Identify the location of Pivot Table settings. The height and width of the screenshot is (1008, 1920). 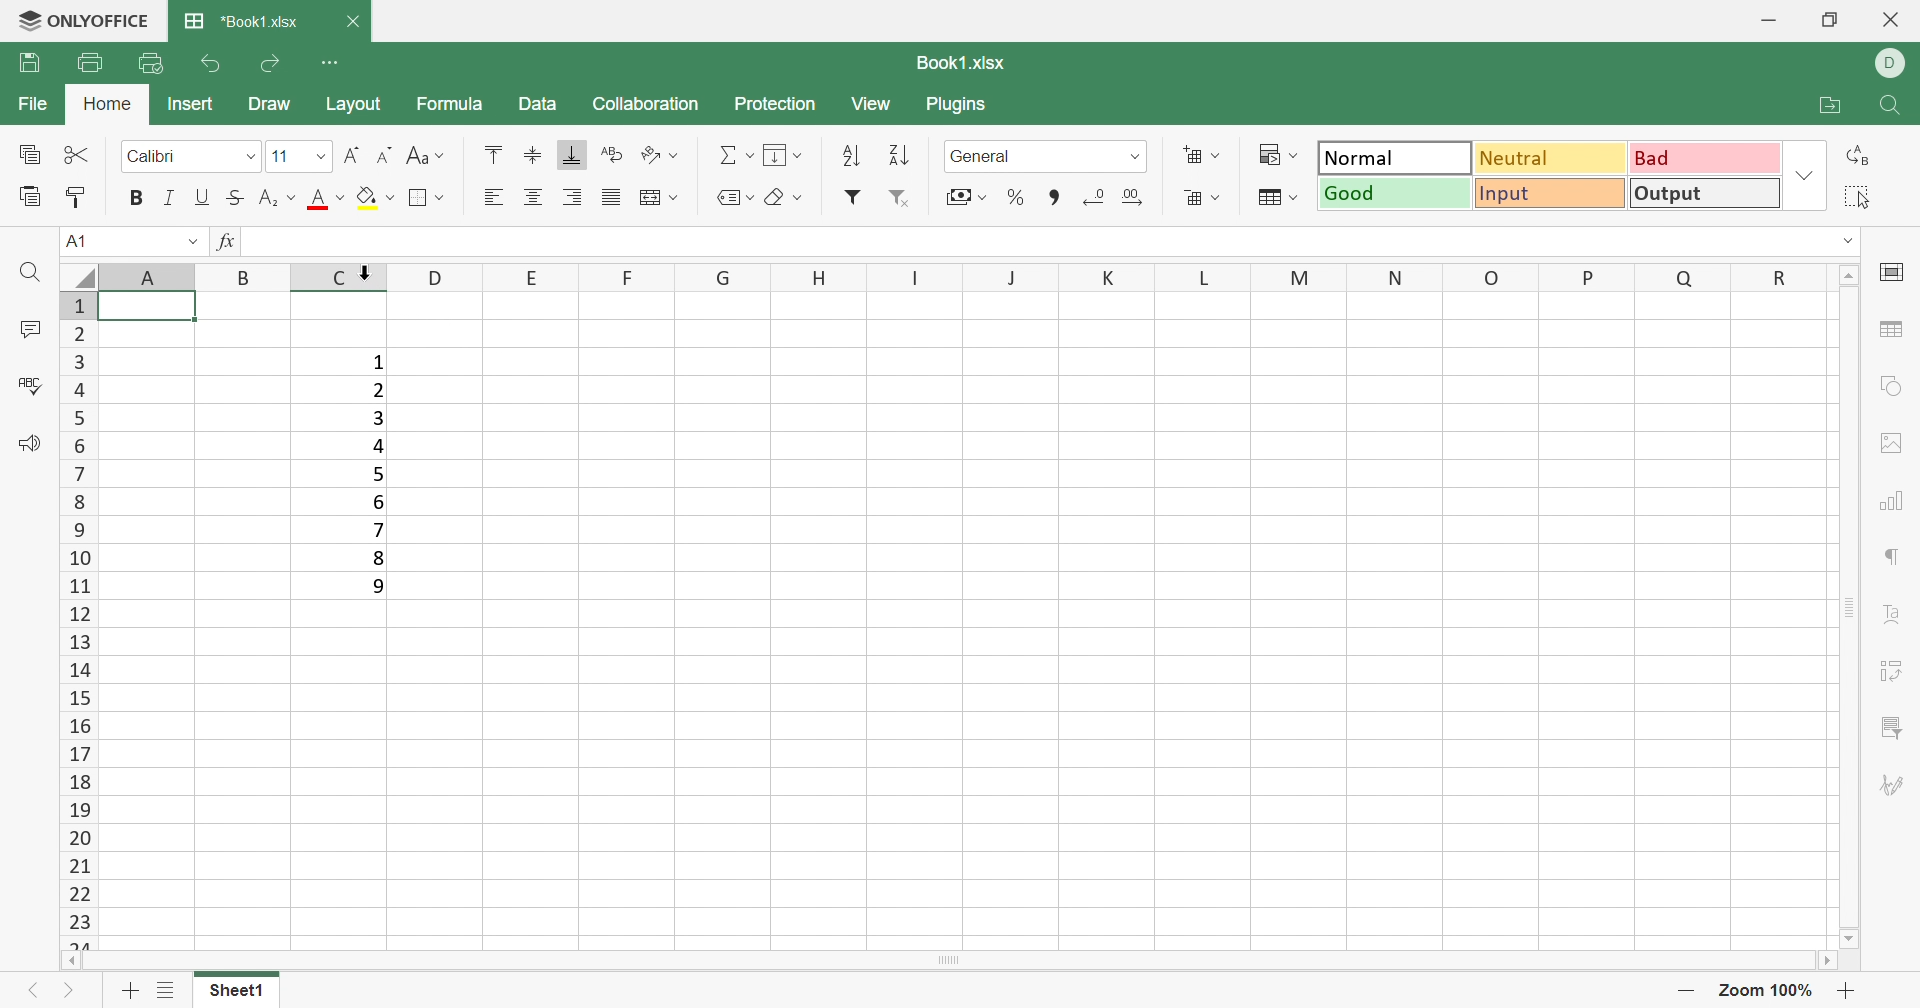
(1897, 674).